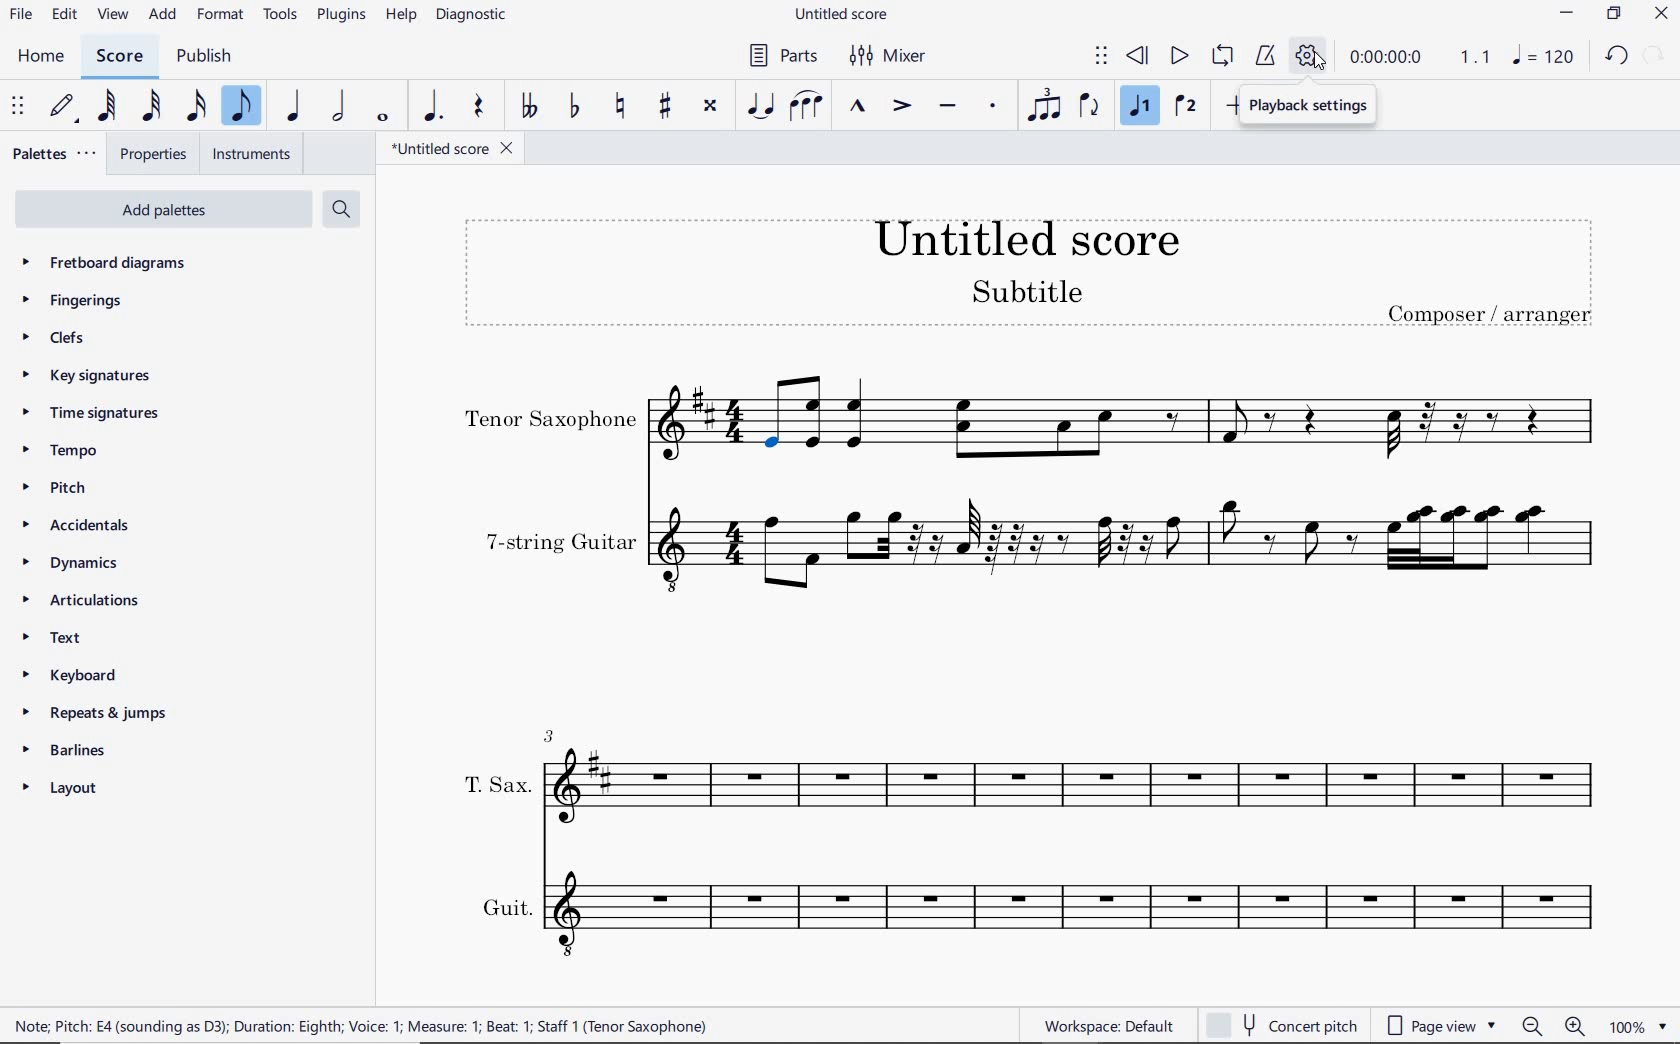  I want to click on ADD PALETTES, so click(168, 211).